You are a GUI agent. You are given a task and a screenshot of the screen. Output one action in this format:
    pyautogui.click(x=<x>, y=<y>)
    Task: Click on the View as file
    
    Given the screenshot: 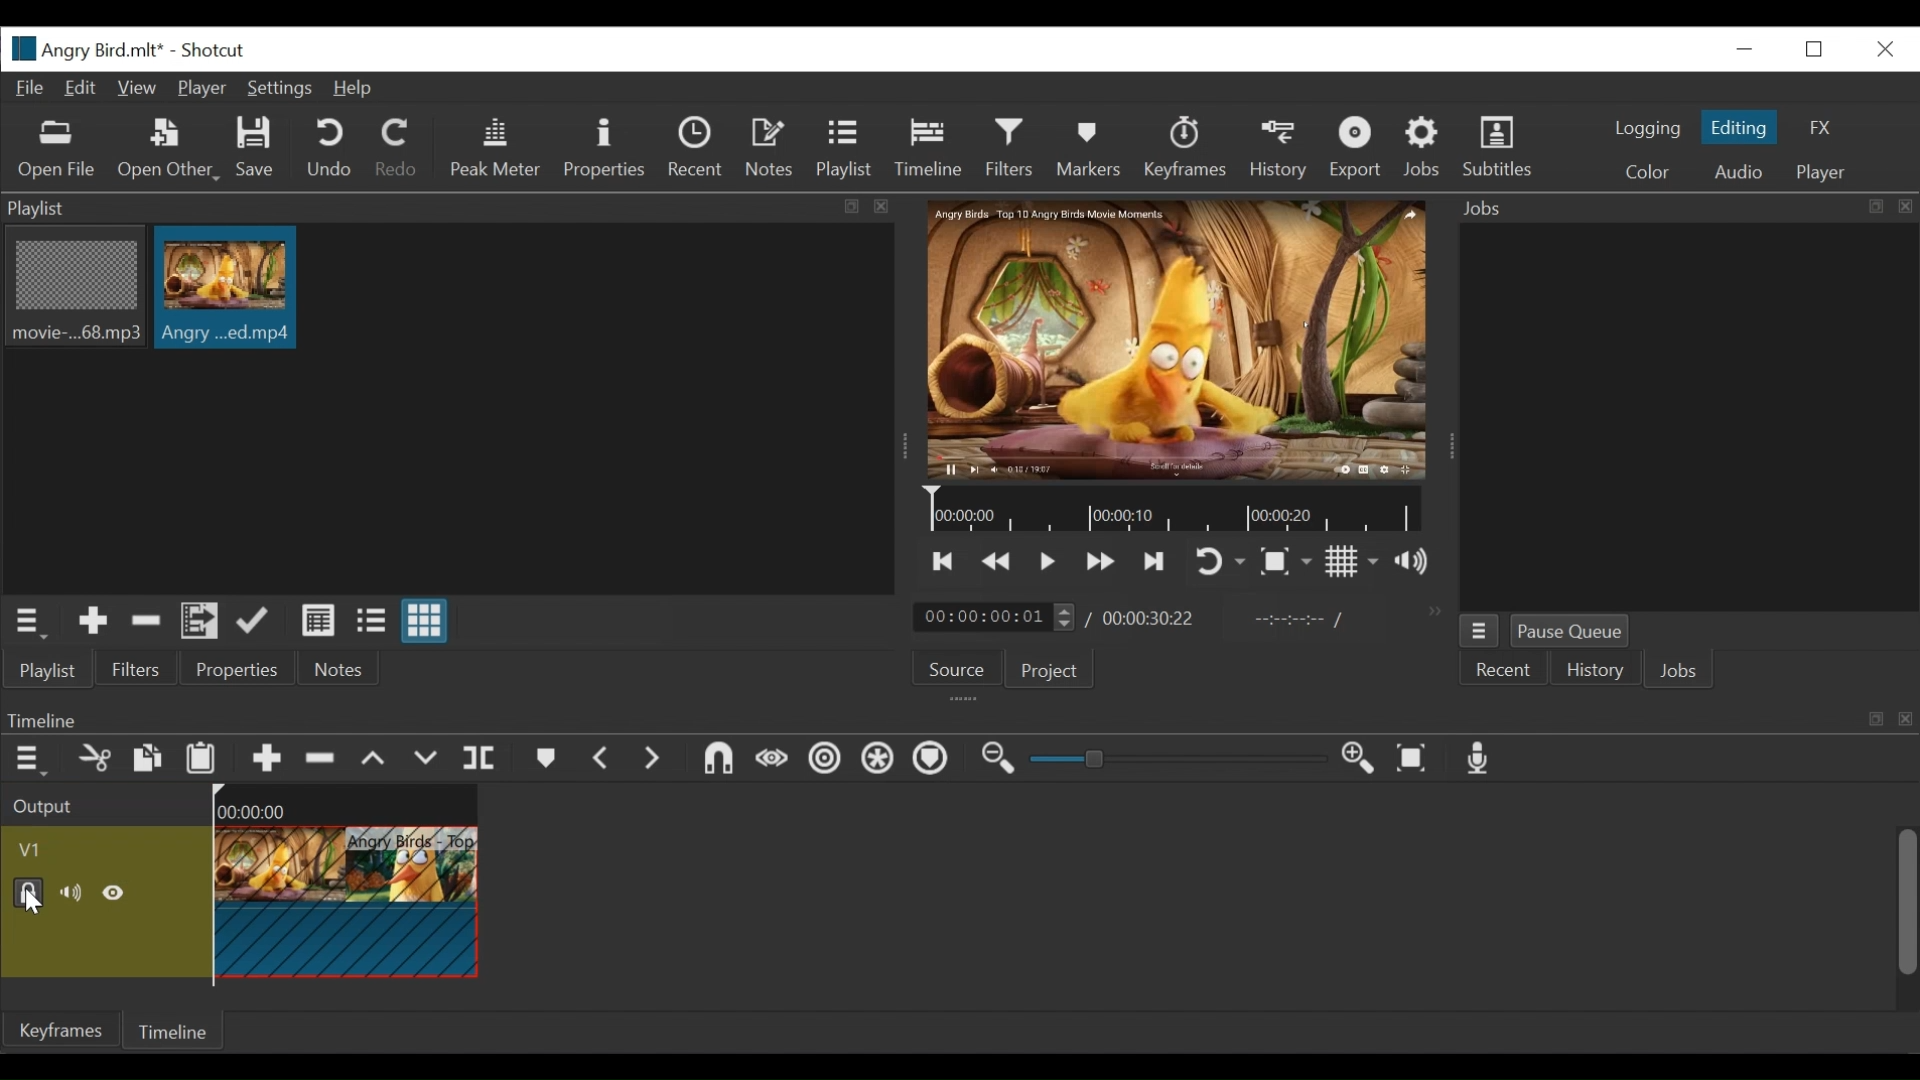 What is the action you would take?
    pyautogui.click(x=374, y=624)
    